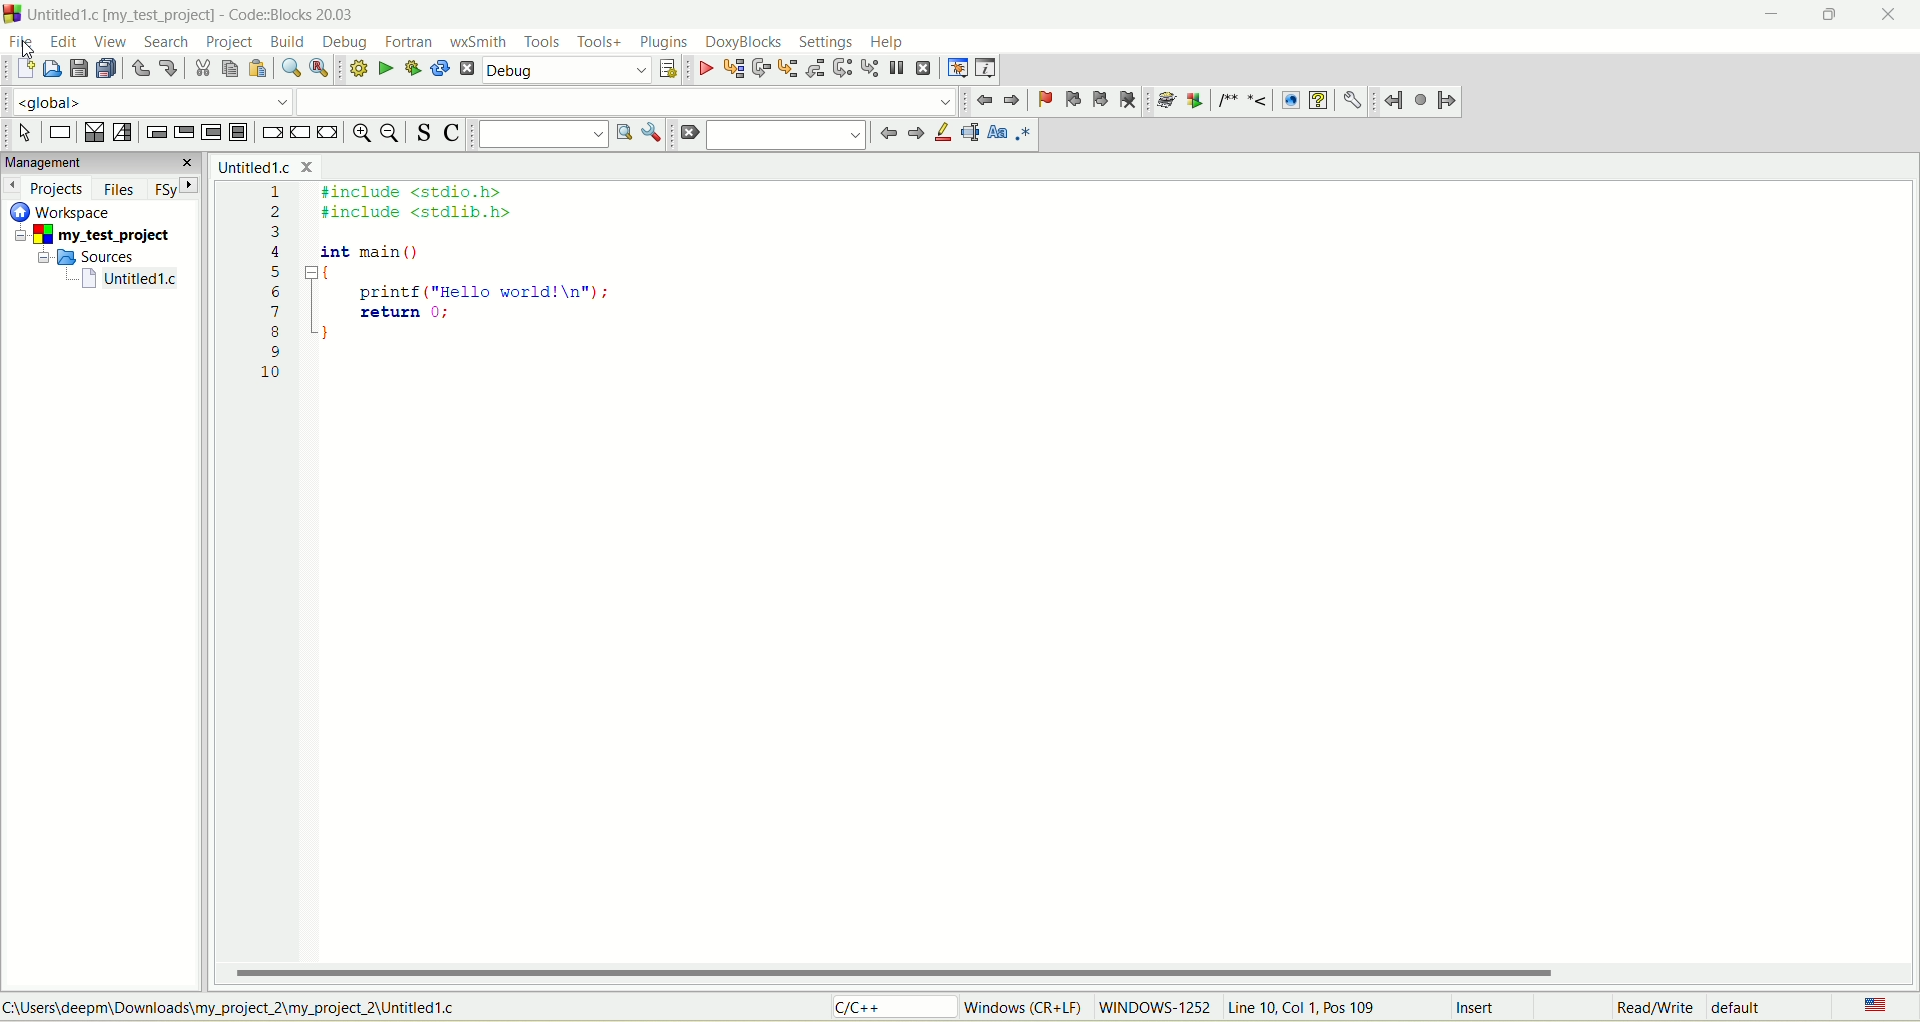 Image resolution: width=1920 pixels, height=1022 pixels. I want to click on select target dialog, so click(667, 71).